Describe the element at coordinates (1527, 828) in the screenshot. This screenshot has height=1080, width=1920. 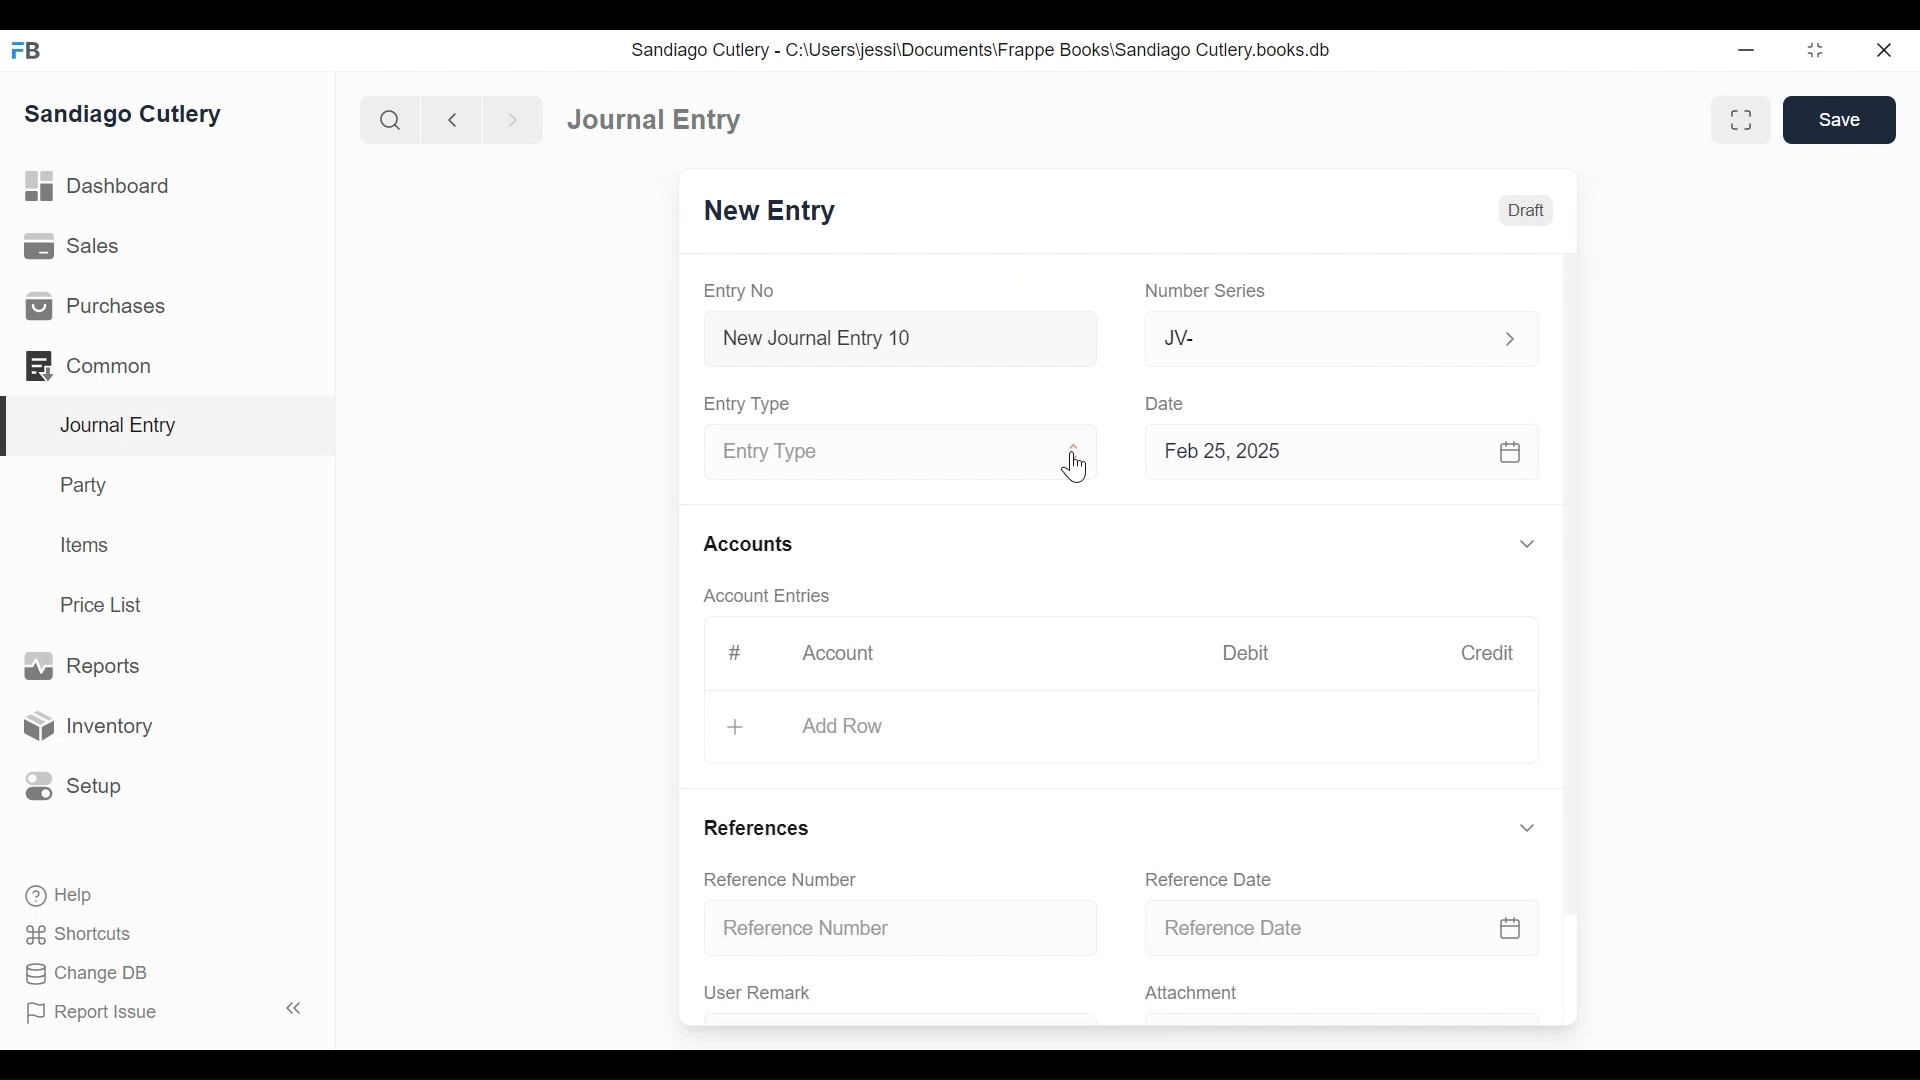
I see `Expand` at that location.